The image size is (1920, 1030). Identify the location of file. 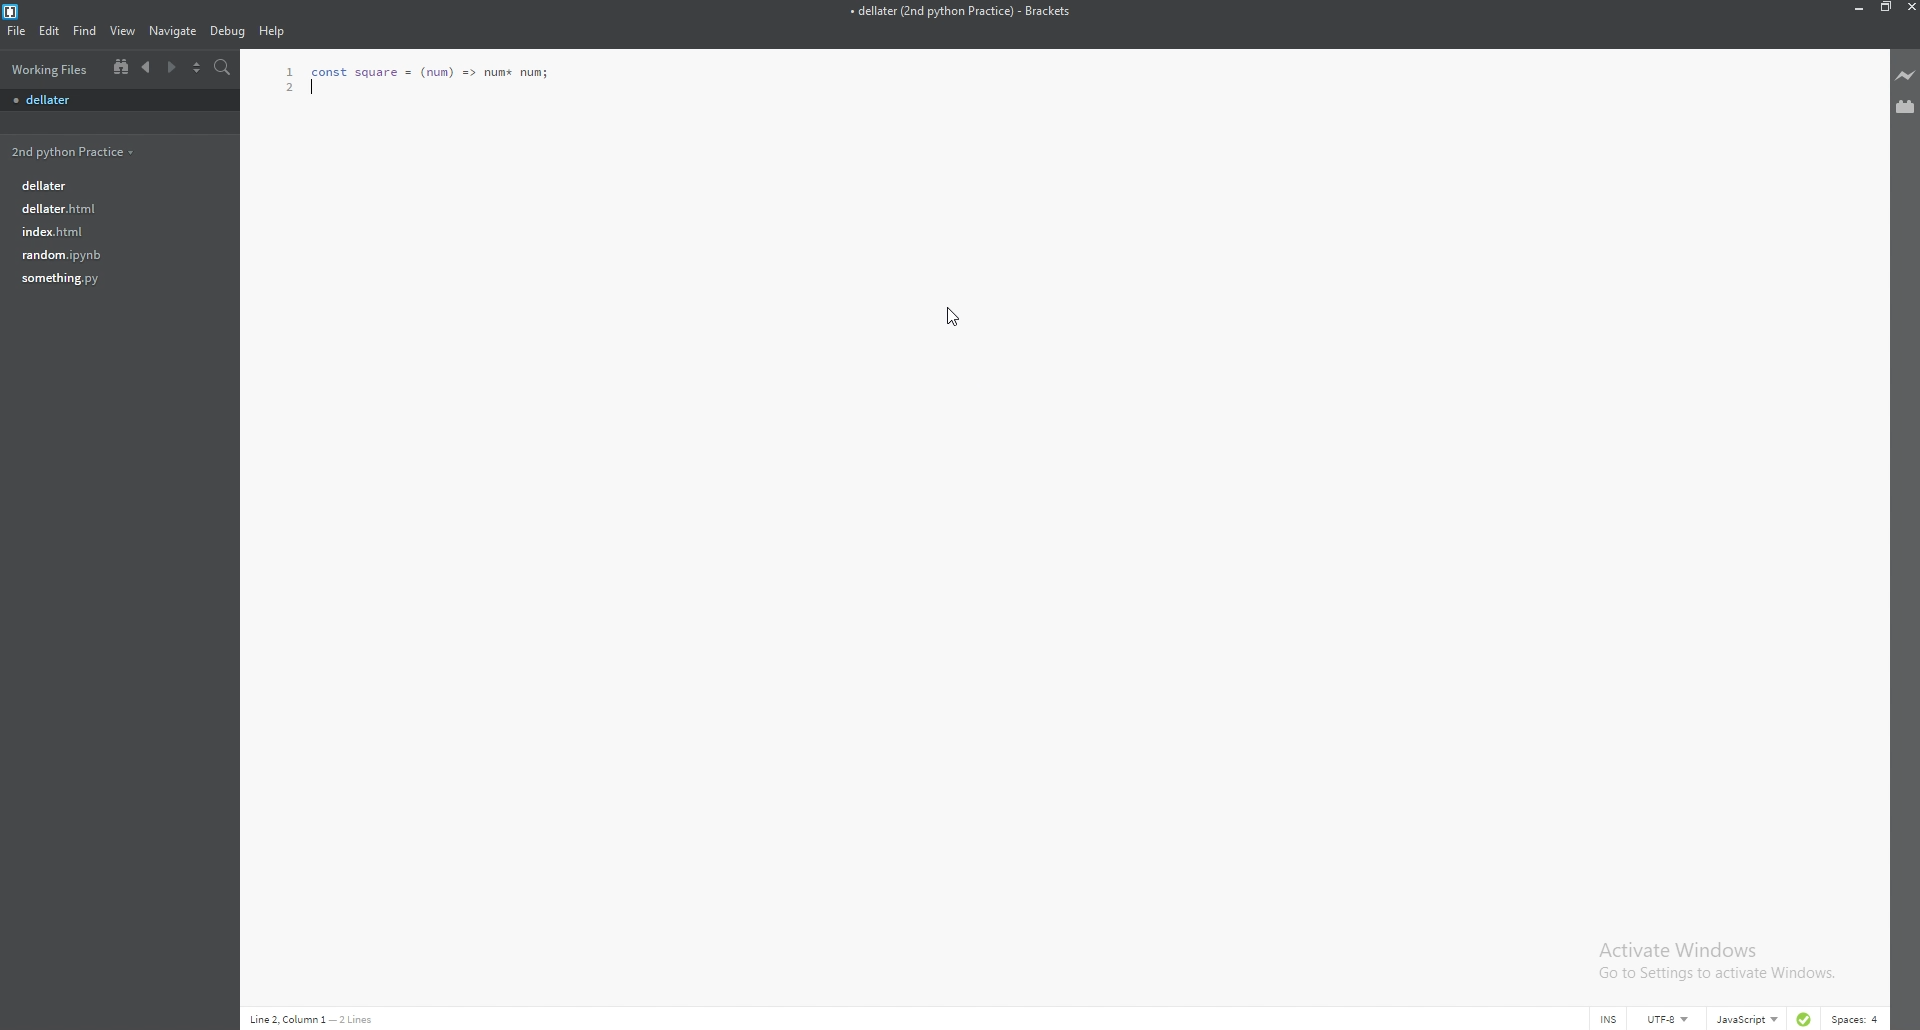
(115, 101).